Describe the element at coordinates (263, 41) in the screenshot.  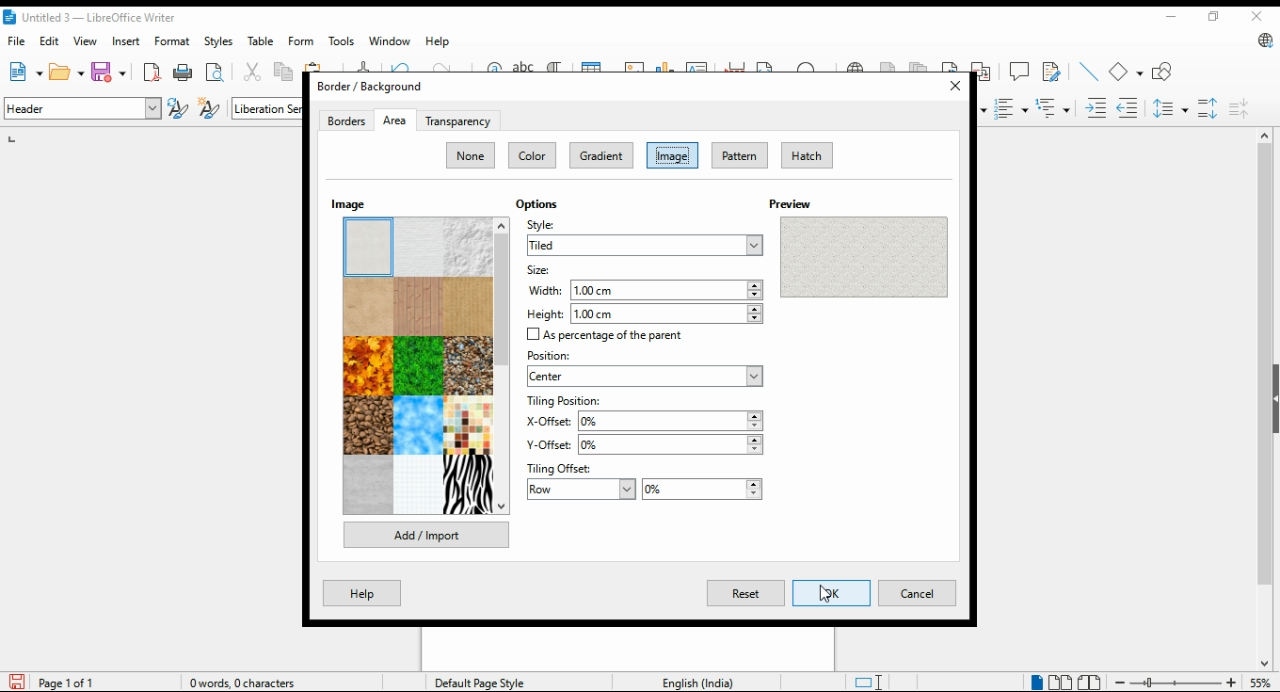
I see `table` at that location.